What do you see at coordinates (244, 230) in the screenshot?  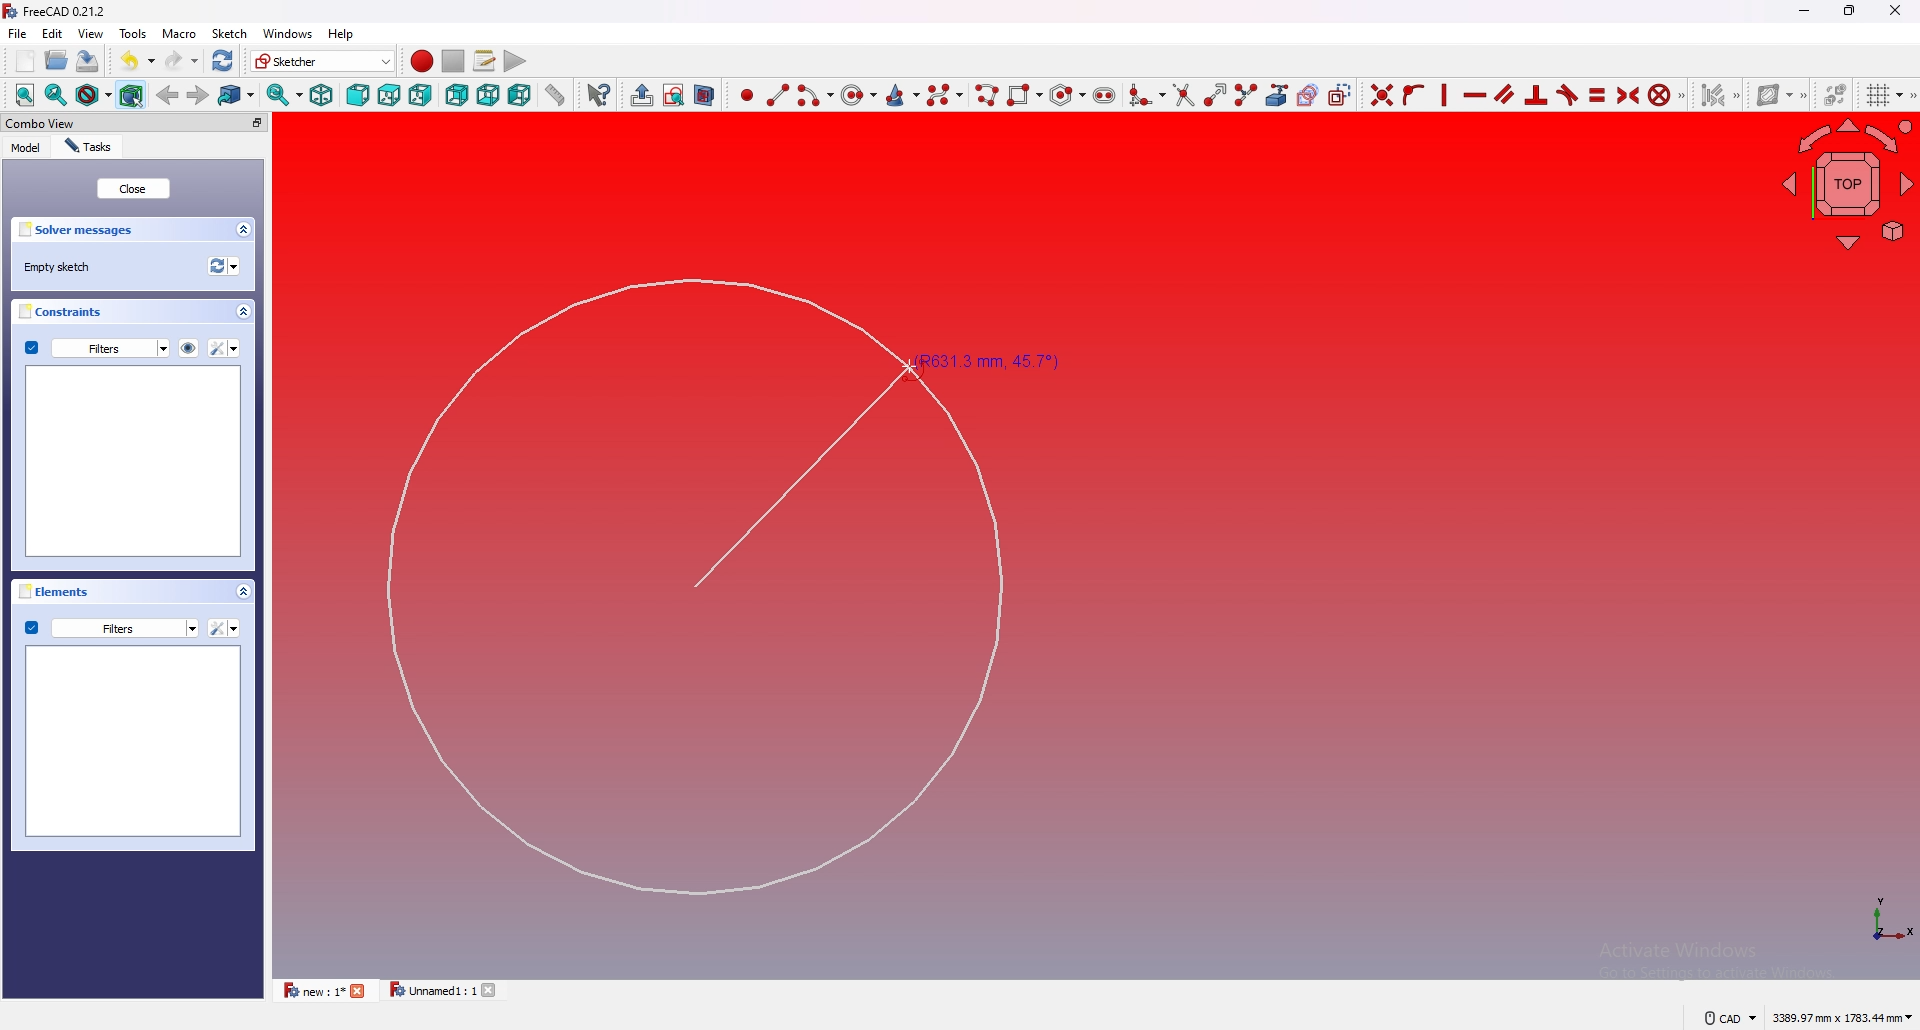 I see `collapse` at bounding box center [244, 230].